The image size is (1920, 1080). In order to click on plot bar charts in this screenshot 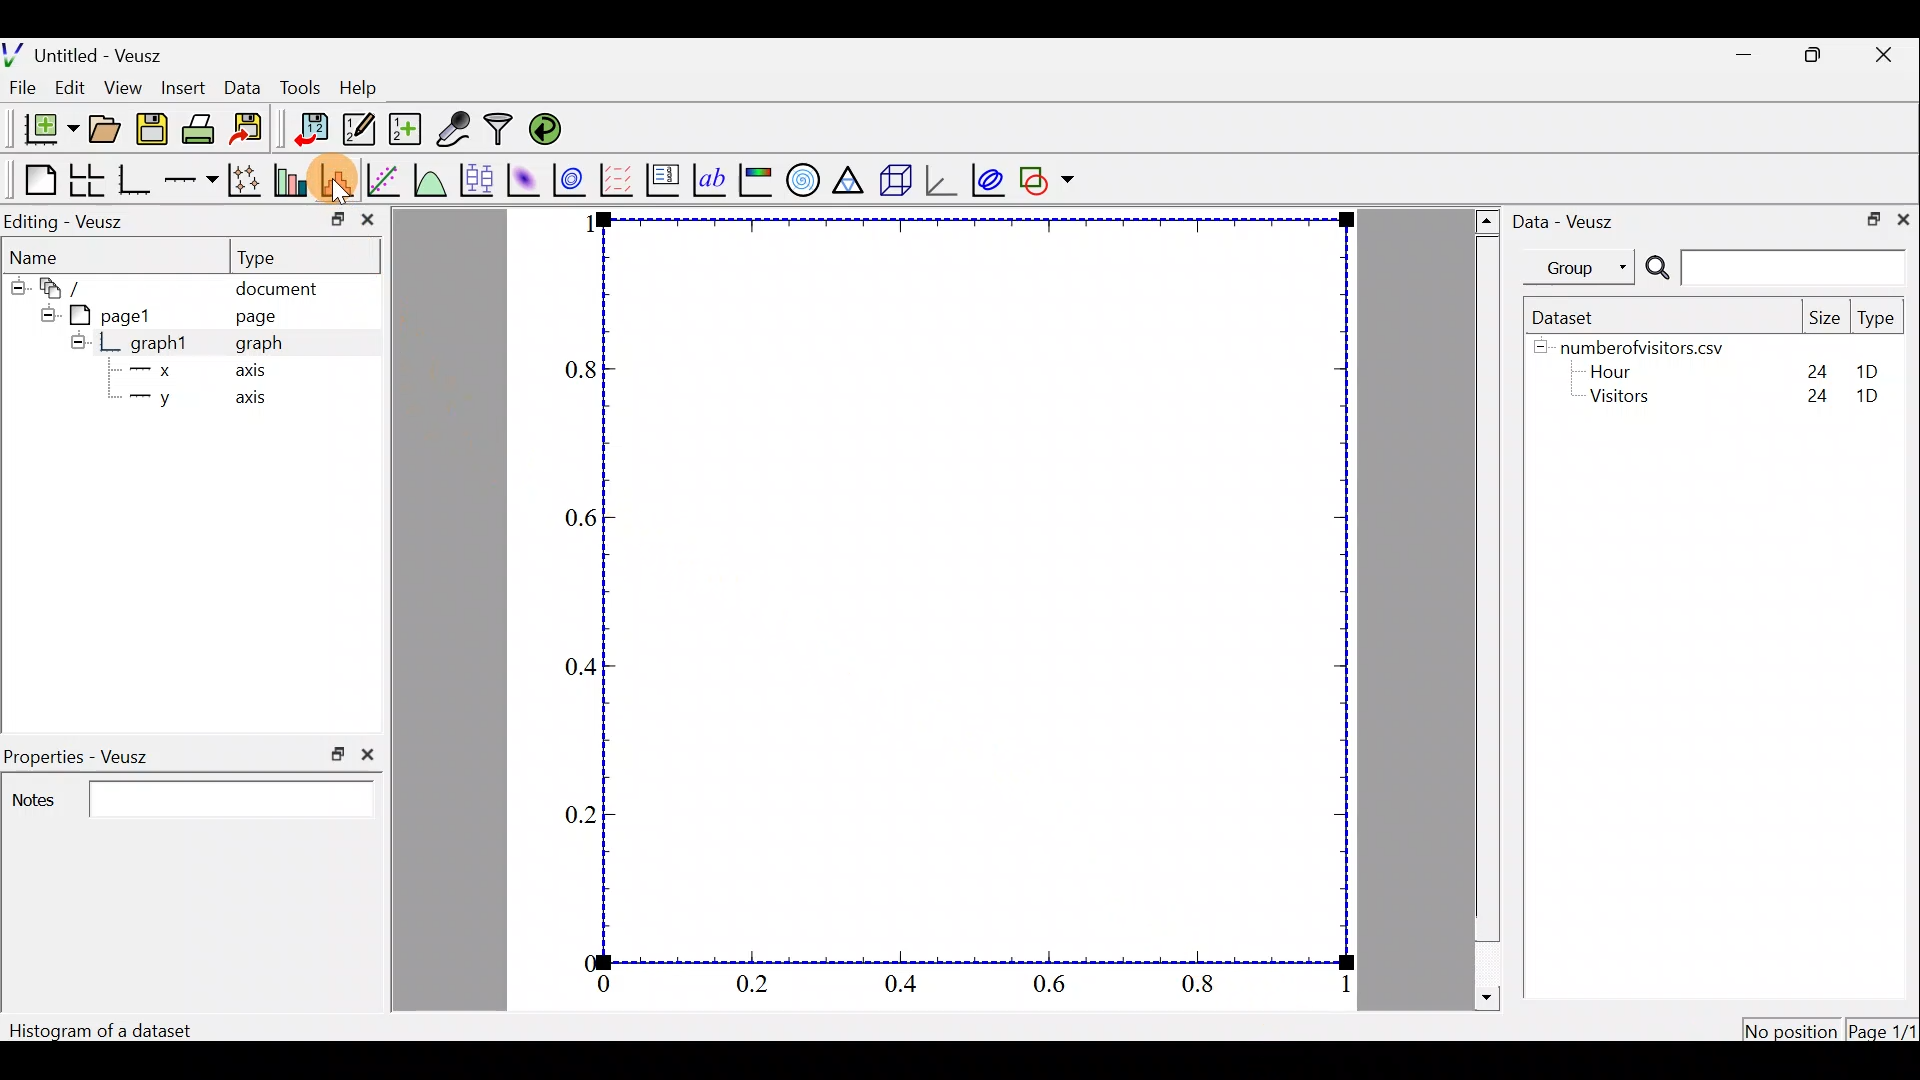, I will do `click(290, 178)`.